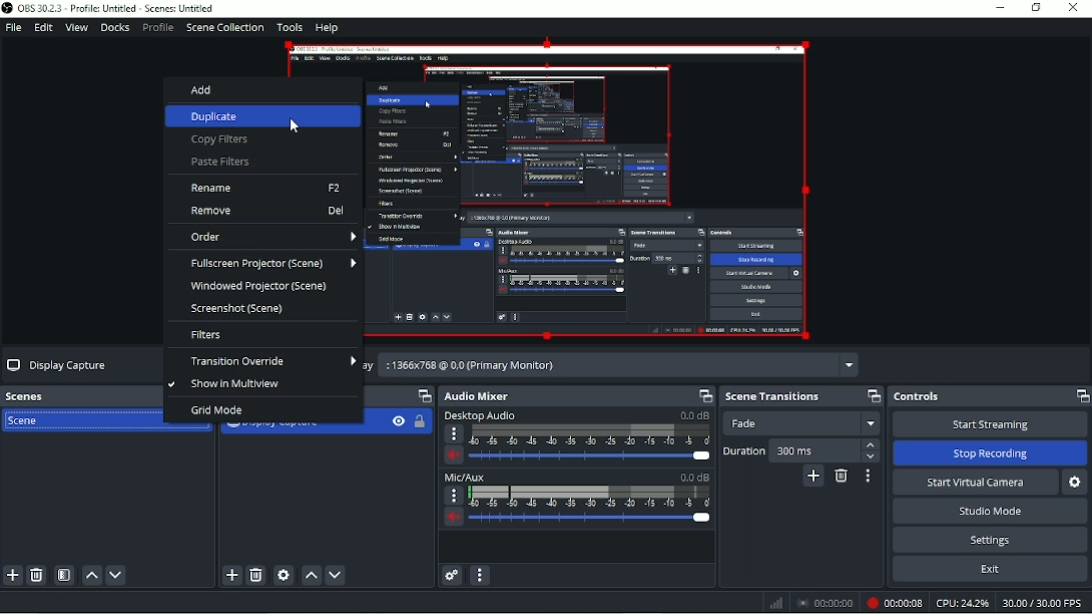 The image size is (1092, 614). I want to click on Open scene filters, so click(65, 576).